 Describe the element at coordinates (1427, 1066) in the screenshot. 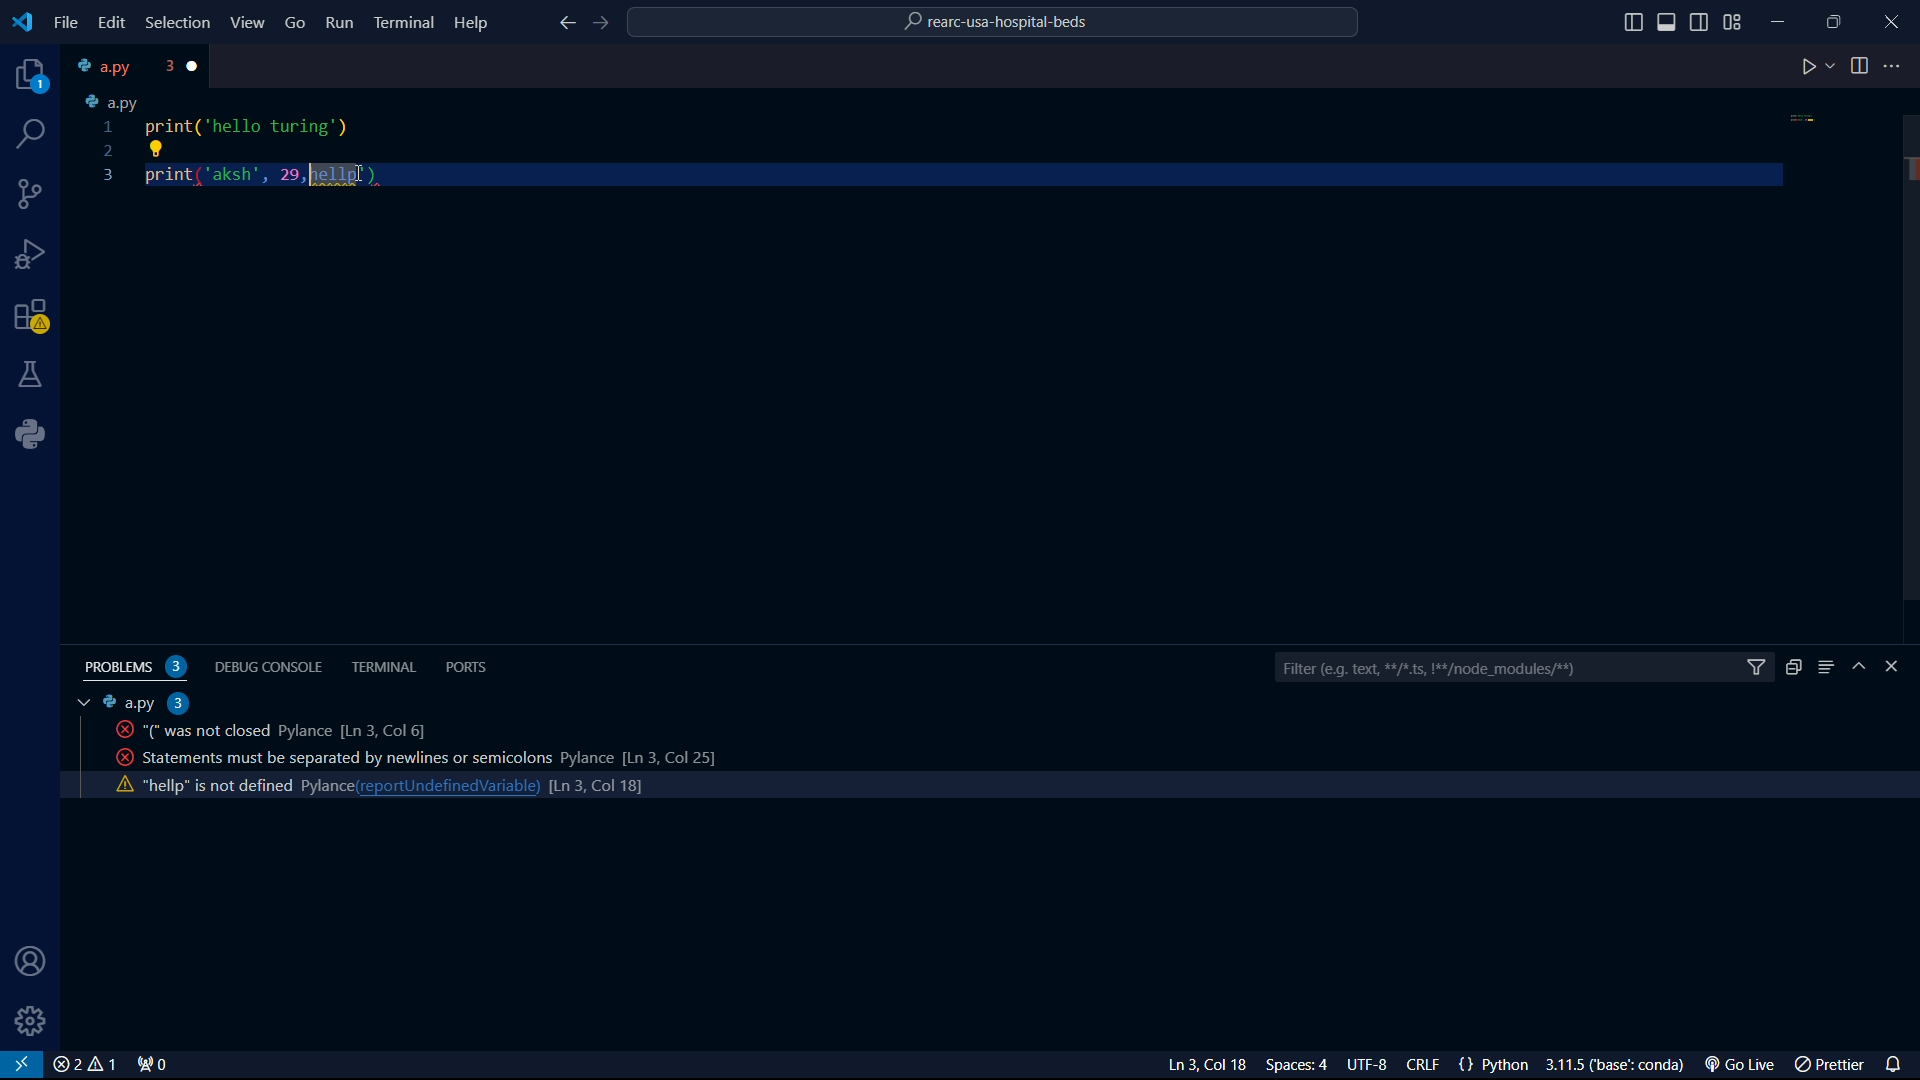

I see `CRLF` at that location.